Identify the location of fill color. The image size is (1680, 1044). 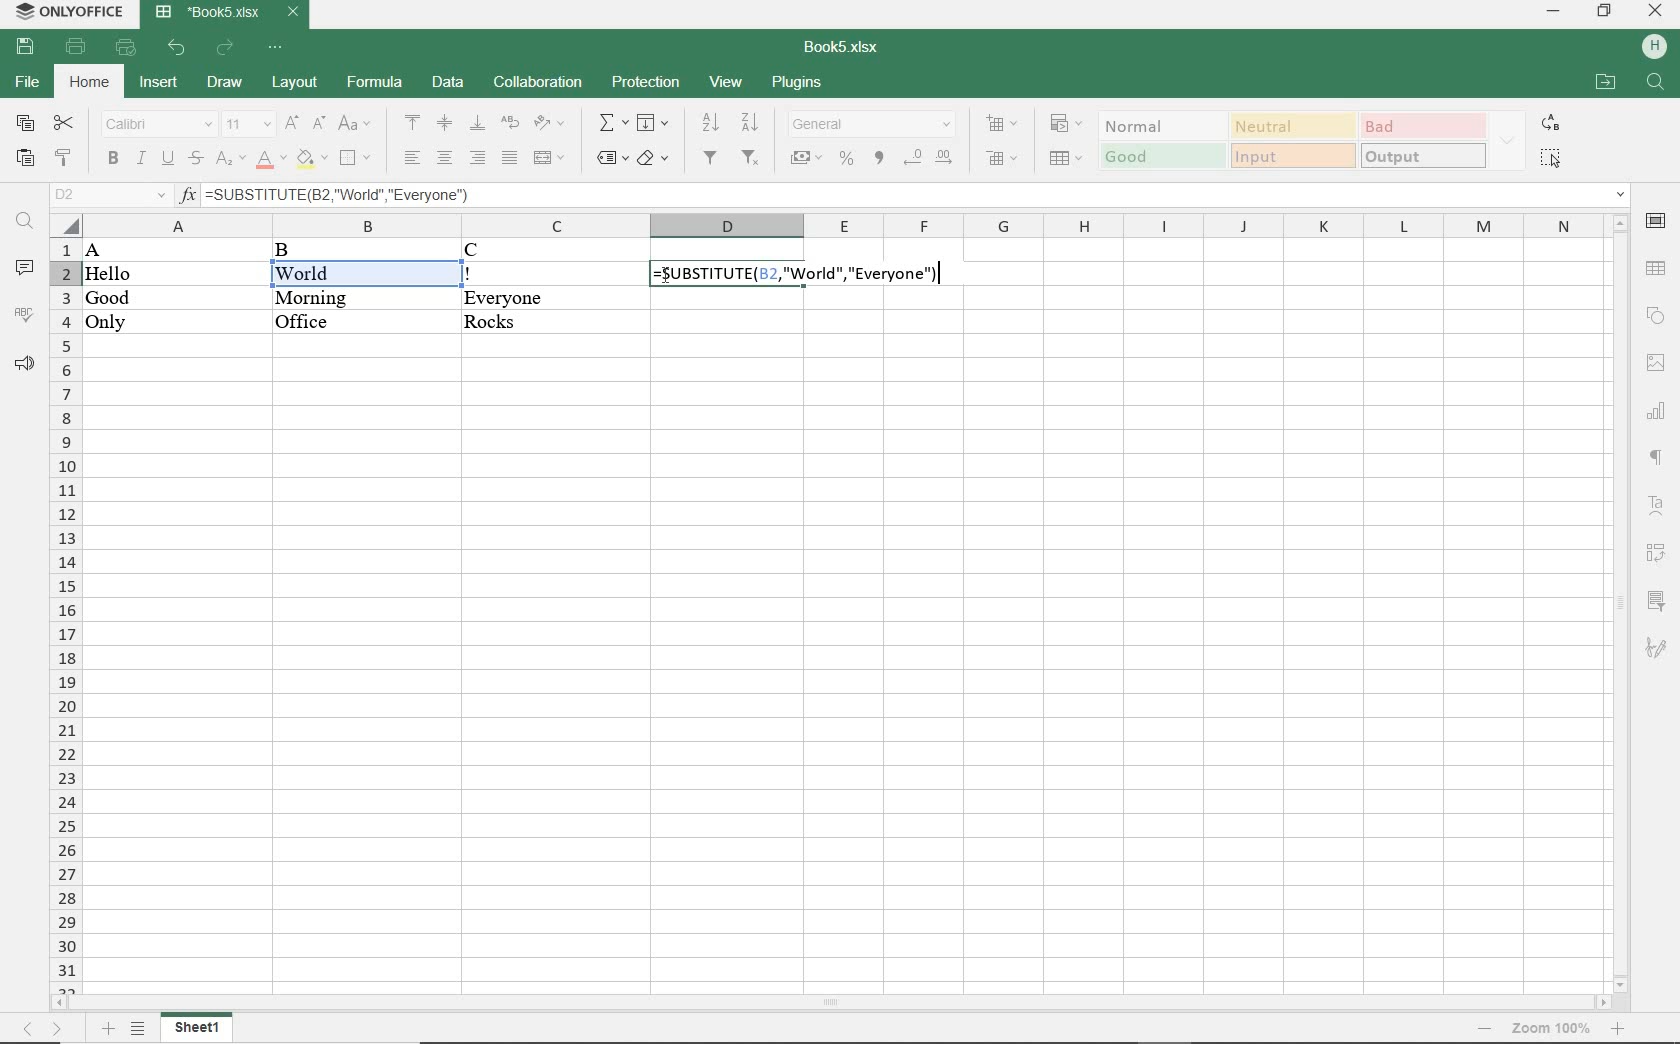
(313, 160).